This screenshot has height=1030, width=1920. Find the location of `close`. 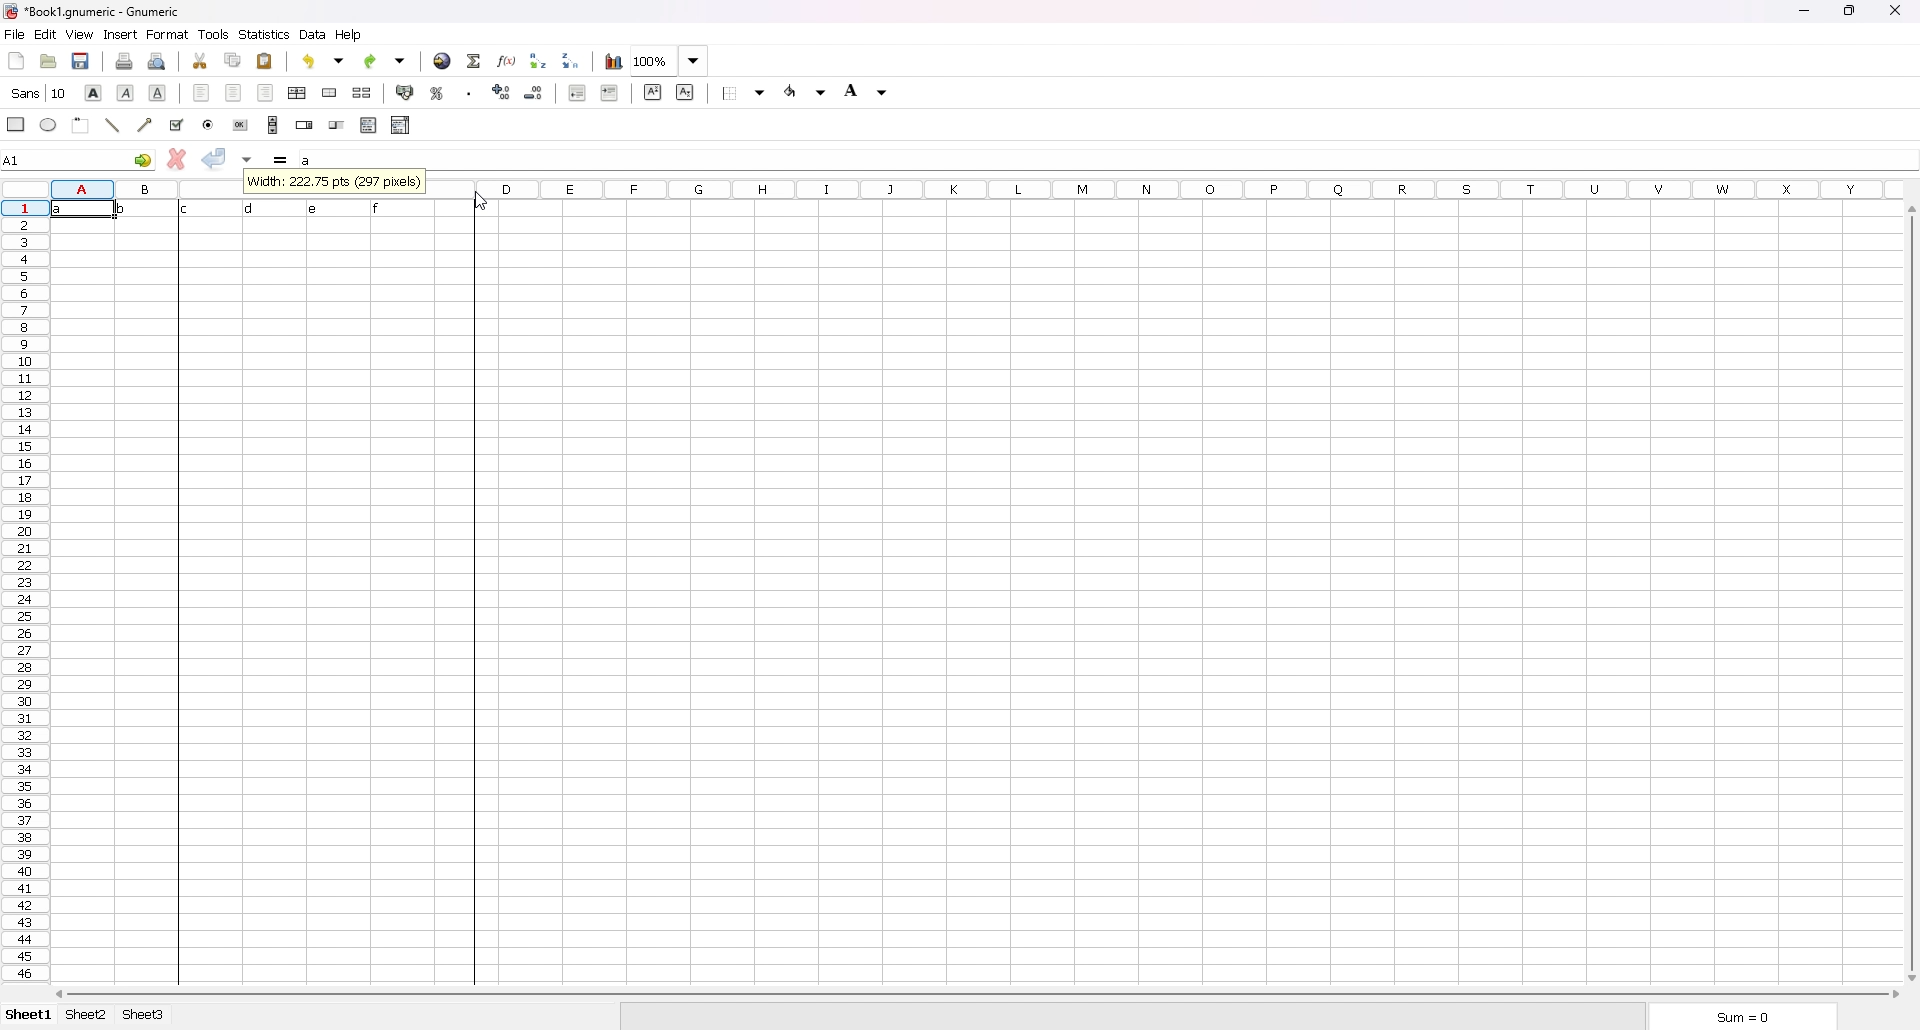

close is located at coordinates (1894, 10).